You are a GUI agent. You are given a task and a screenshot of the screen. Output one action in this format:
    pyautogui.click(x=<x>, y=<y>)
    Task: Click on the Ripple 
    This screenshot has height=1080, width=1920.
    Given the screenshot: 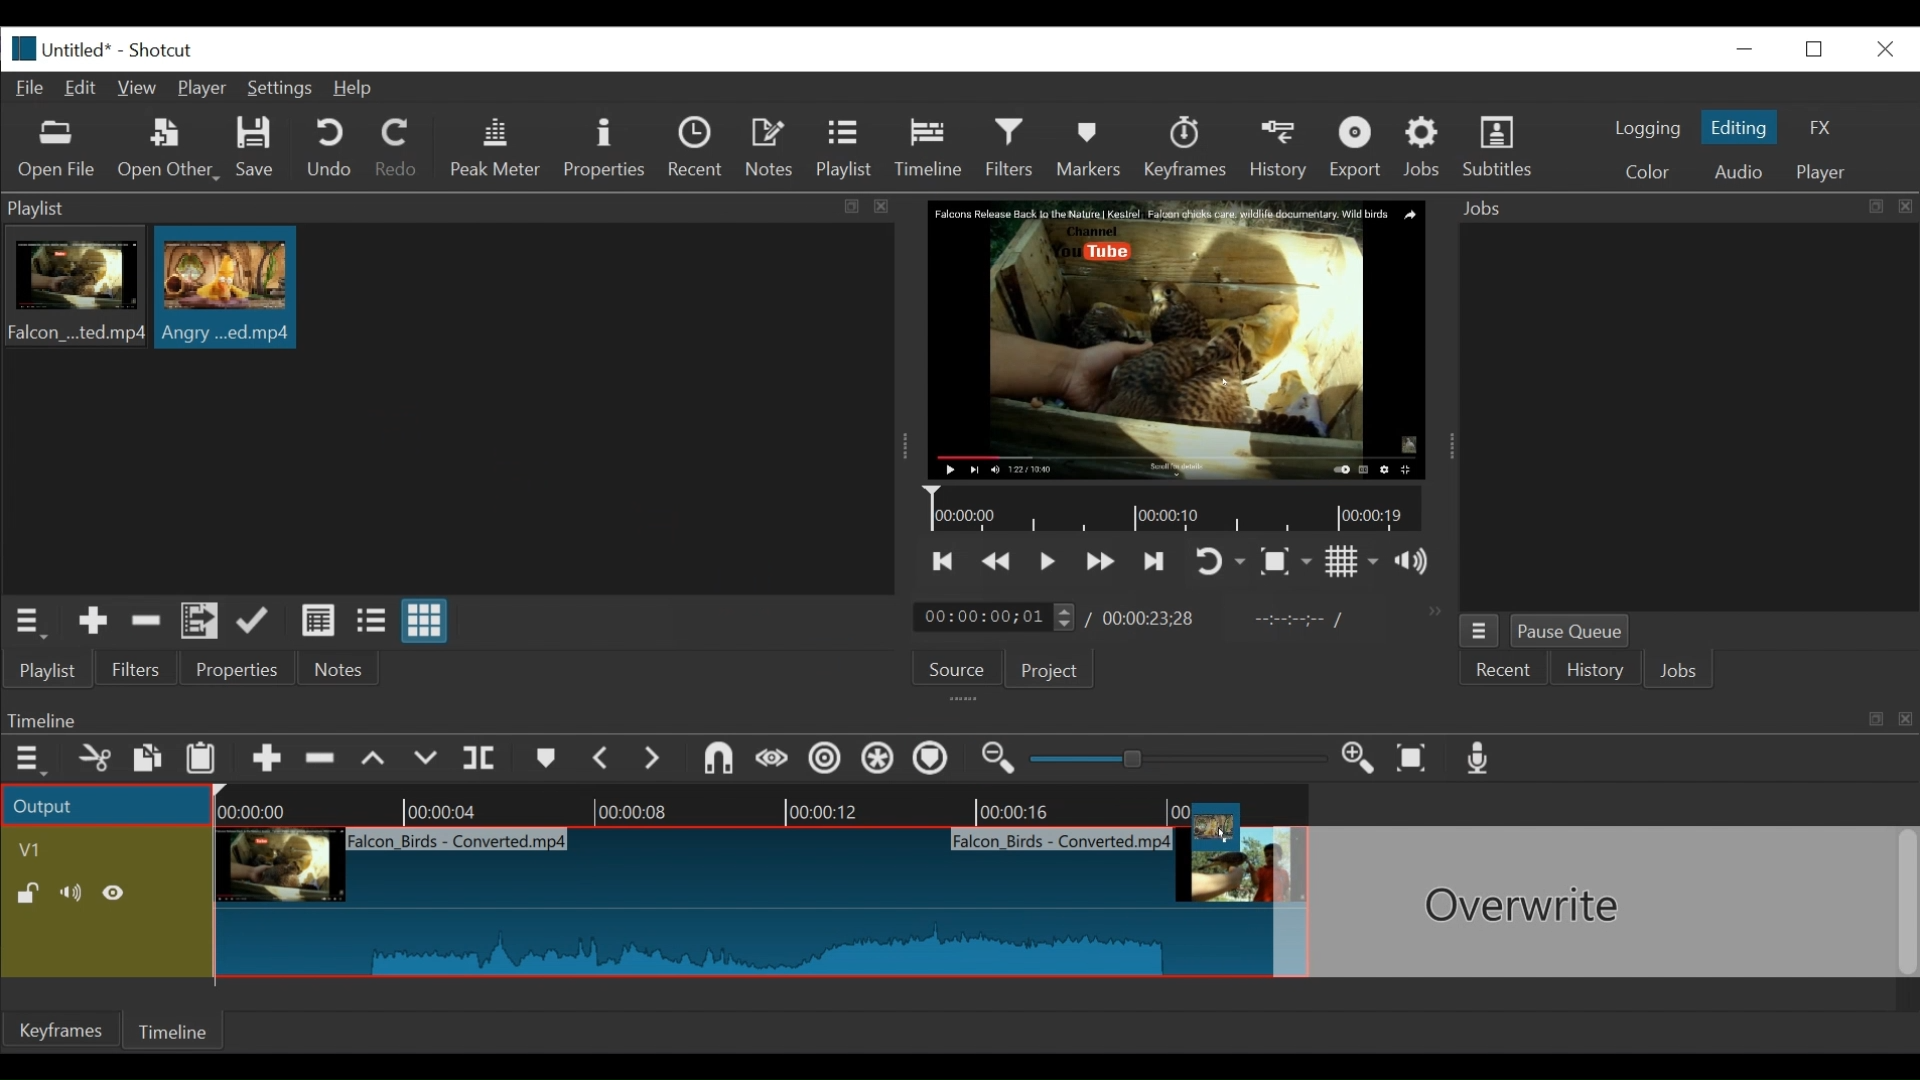 What is the action you would take?
    pyautogui.click(x=825, y=761)
    